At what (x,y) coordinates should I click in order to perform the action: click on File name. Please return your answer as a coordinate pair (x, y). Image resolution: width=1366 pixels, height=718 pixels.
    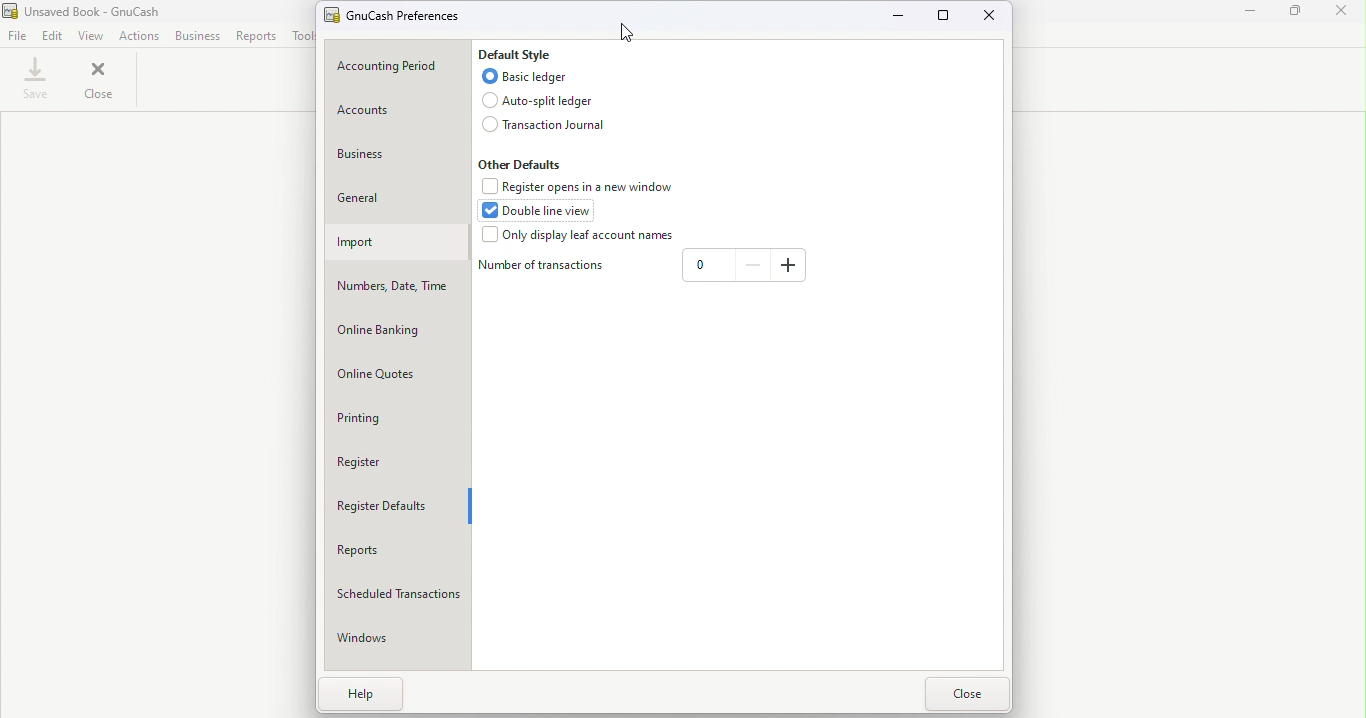
    Looking at the image, I should click on (392, 15).